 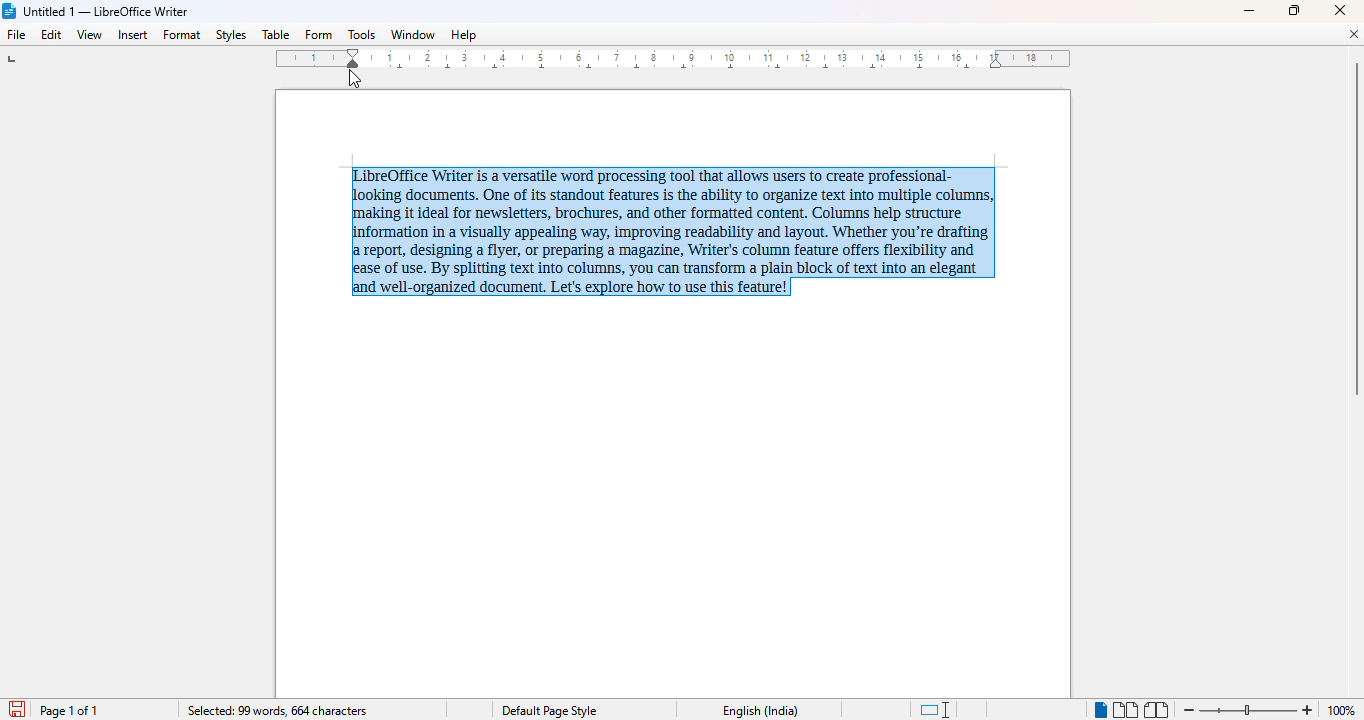 I want to click on English (India), so click(x=766, y=711).